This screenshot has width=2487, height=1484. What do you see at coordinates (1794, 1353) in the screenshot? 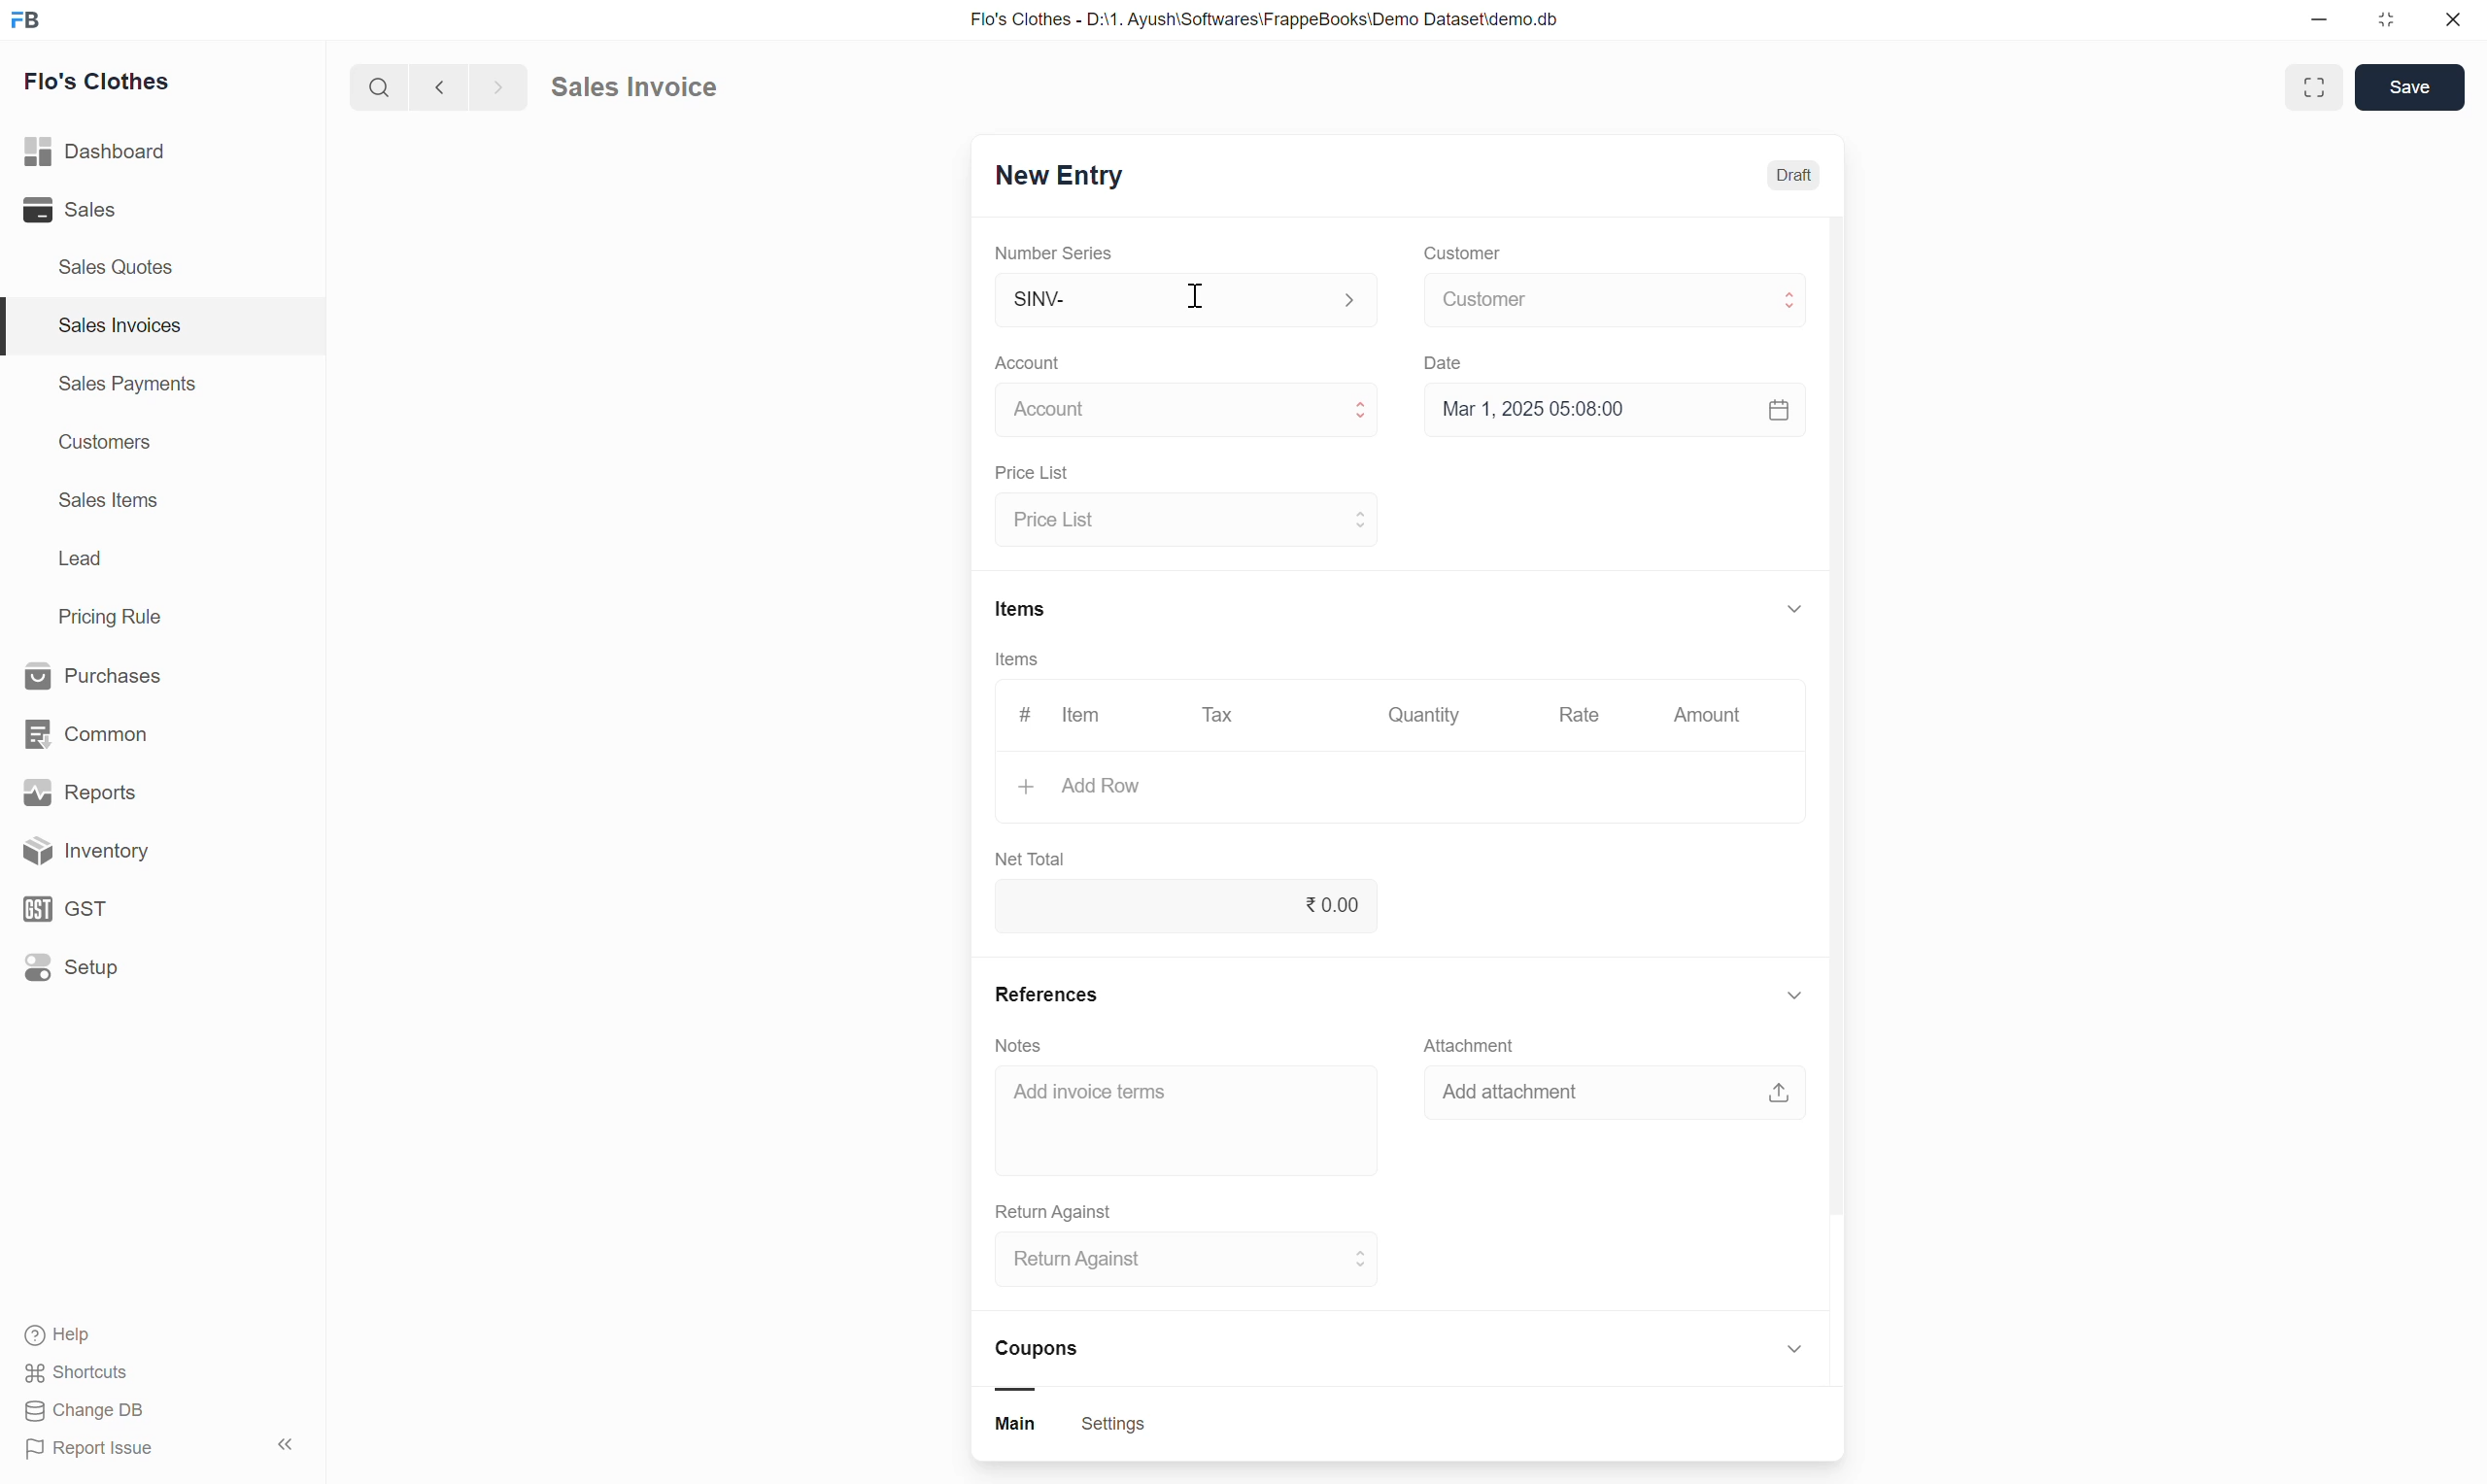
I see `show or hide coupon` at bounding box center [1794, 1353].